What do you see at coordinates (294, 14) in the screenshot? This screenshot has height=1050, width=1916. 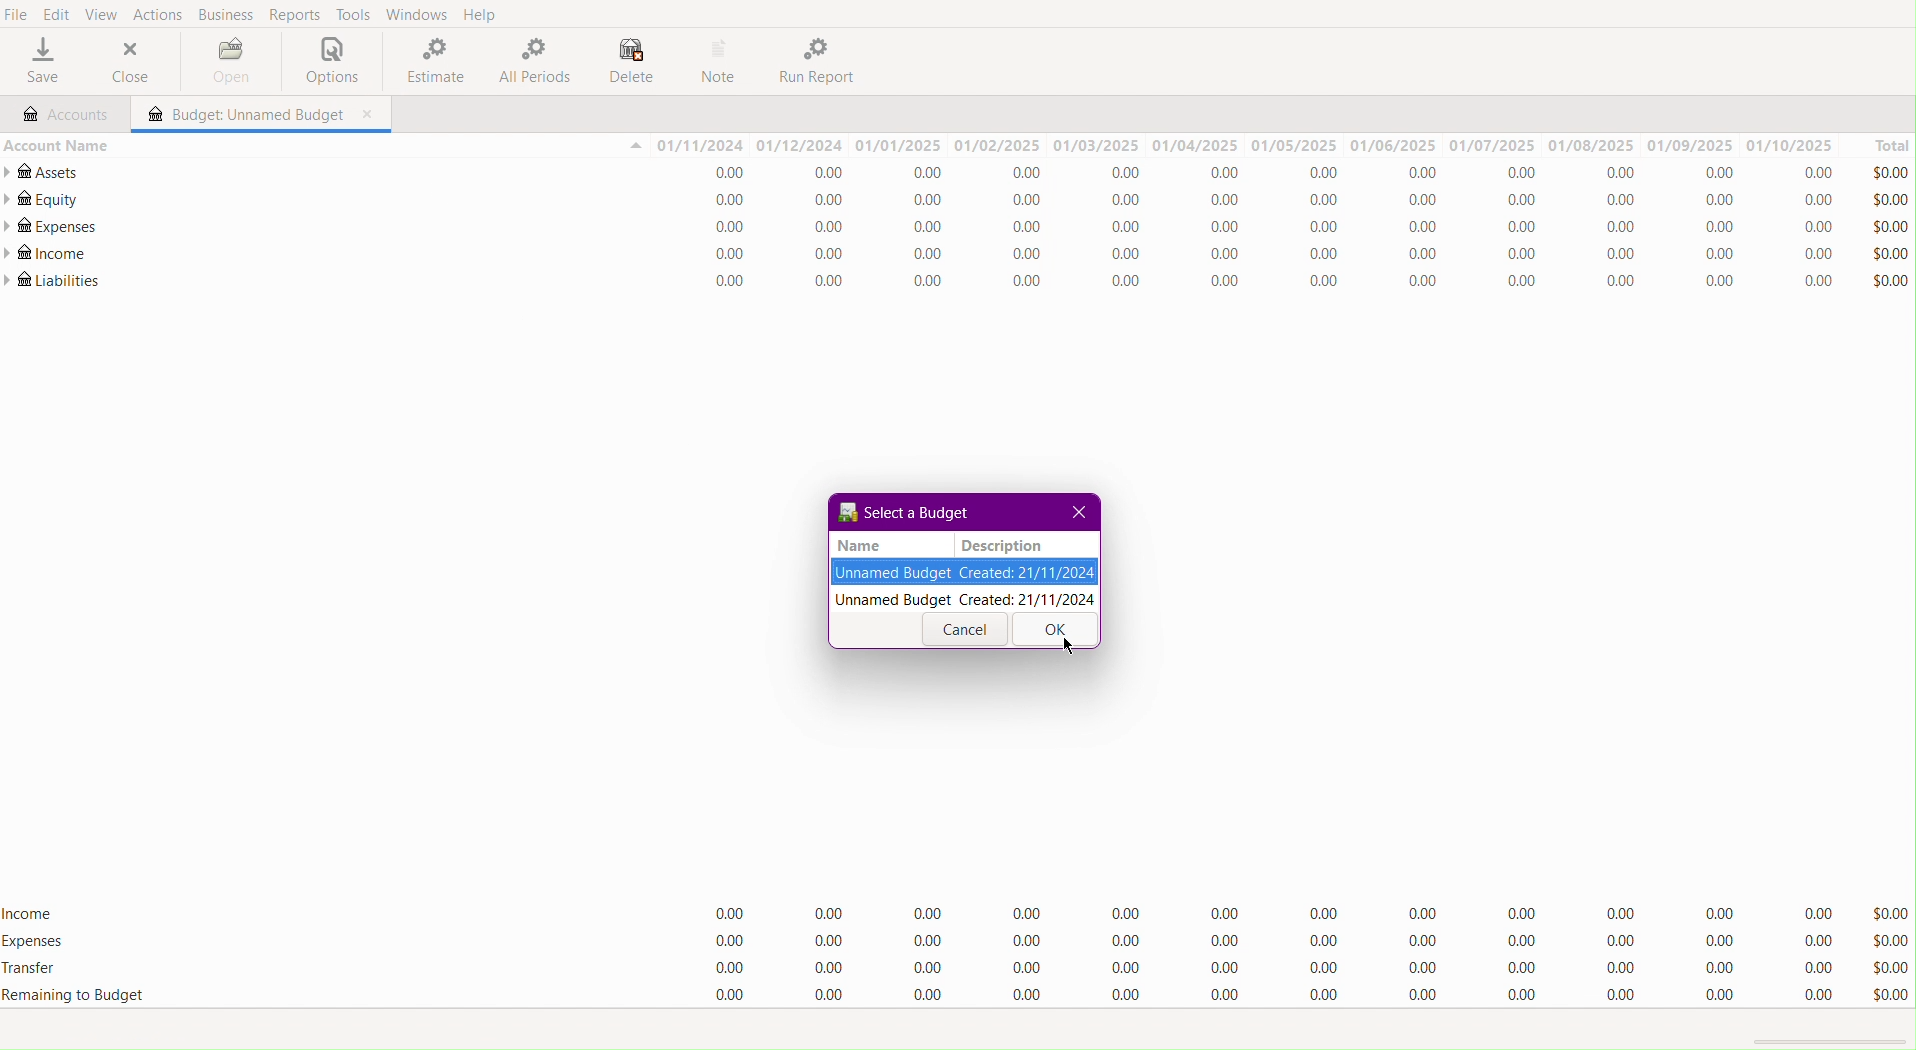 I see `Reports` at bounding box center [294, 14].